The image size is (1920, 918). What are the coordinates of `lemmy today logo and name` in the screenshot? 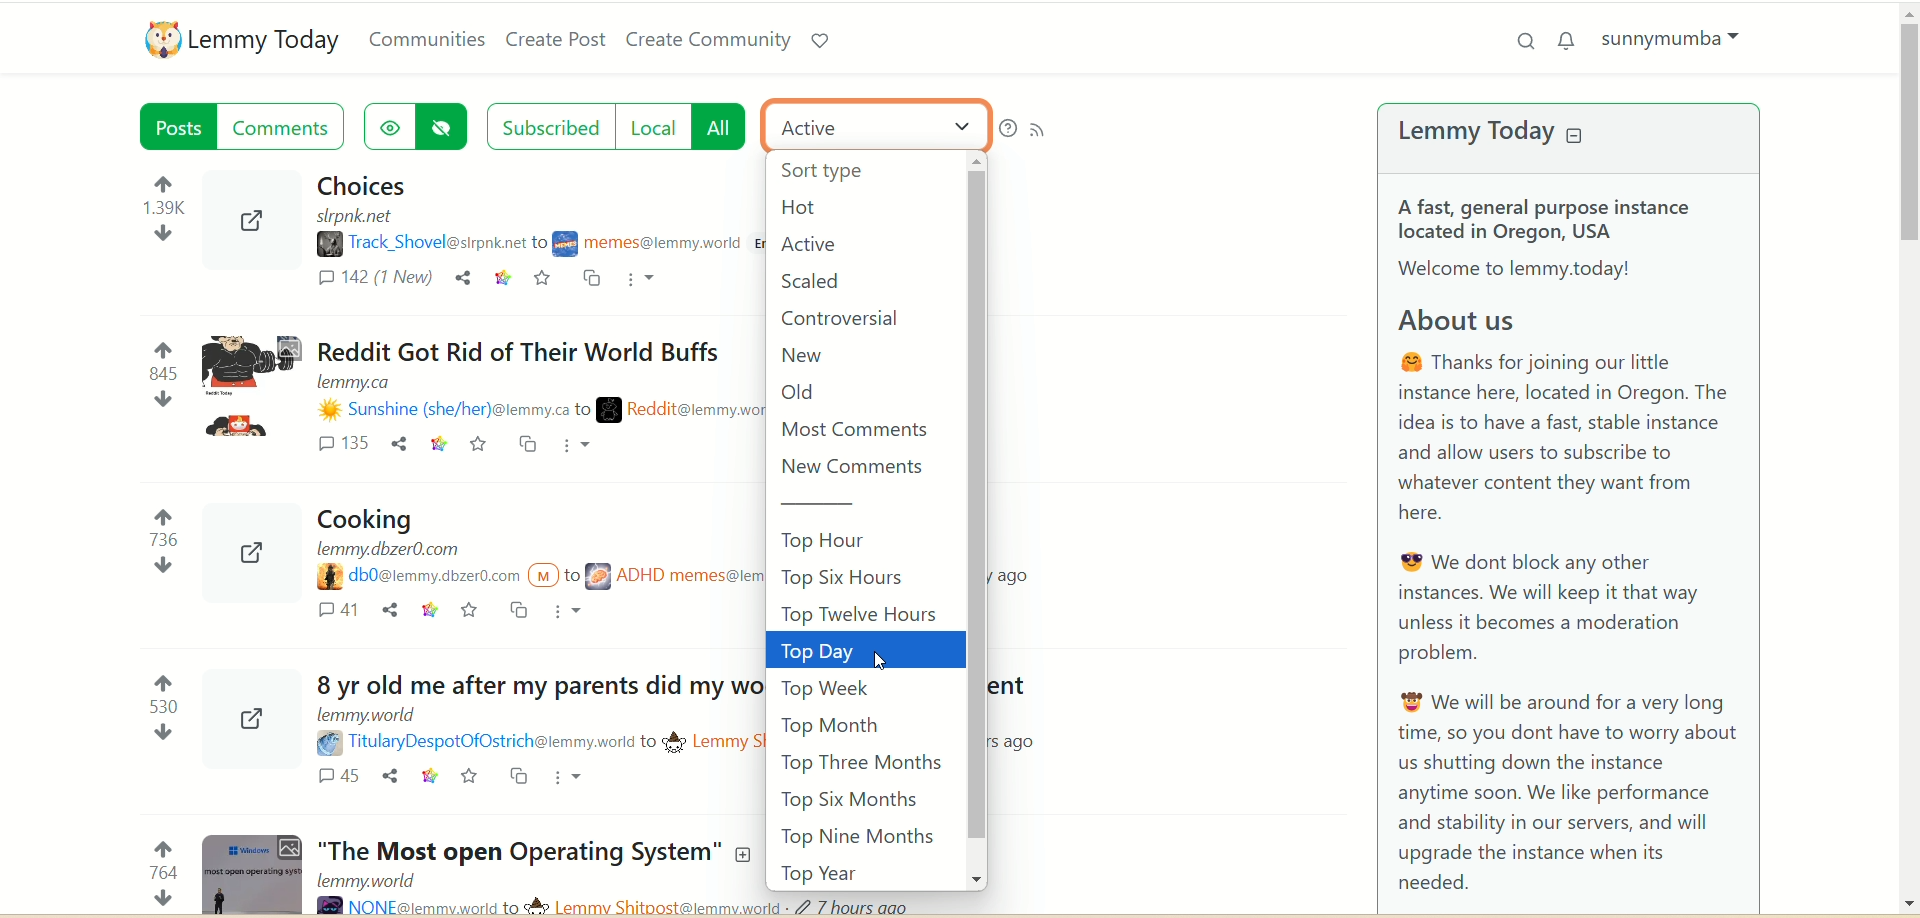 It's located at (244, 39).